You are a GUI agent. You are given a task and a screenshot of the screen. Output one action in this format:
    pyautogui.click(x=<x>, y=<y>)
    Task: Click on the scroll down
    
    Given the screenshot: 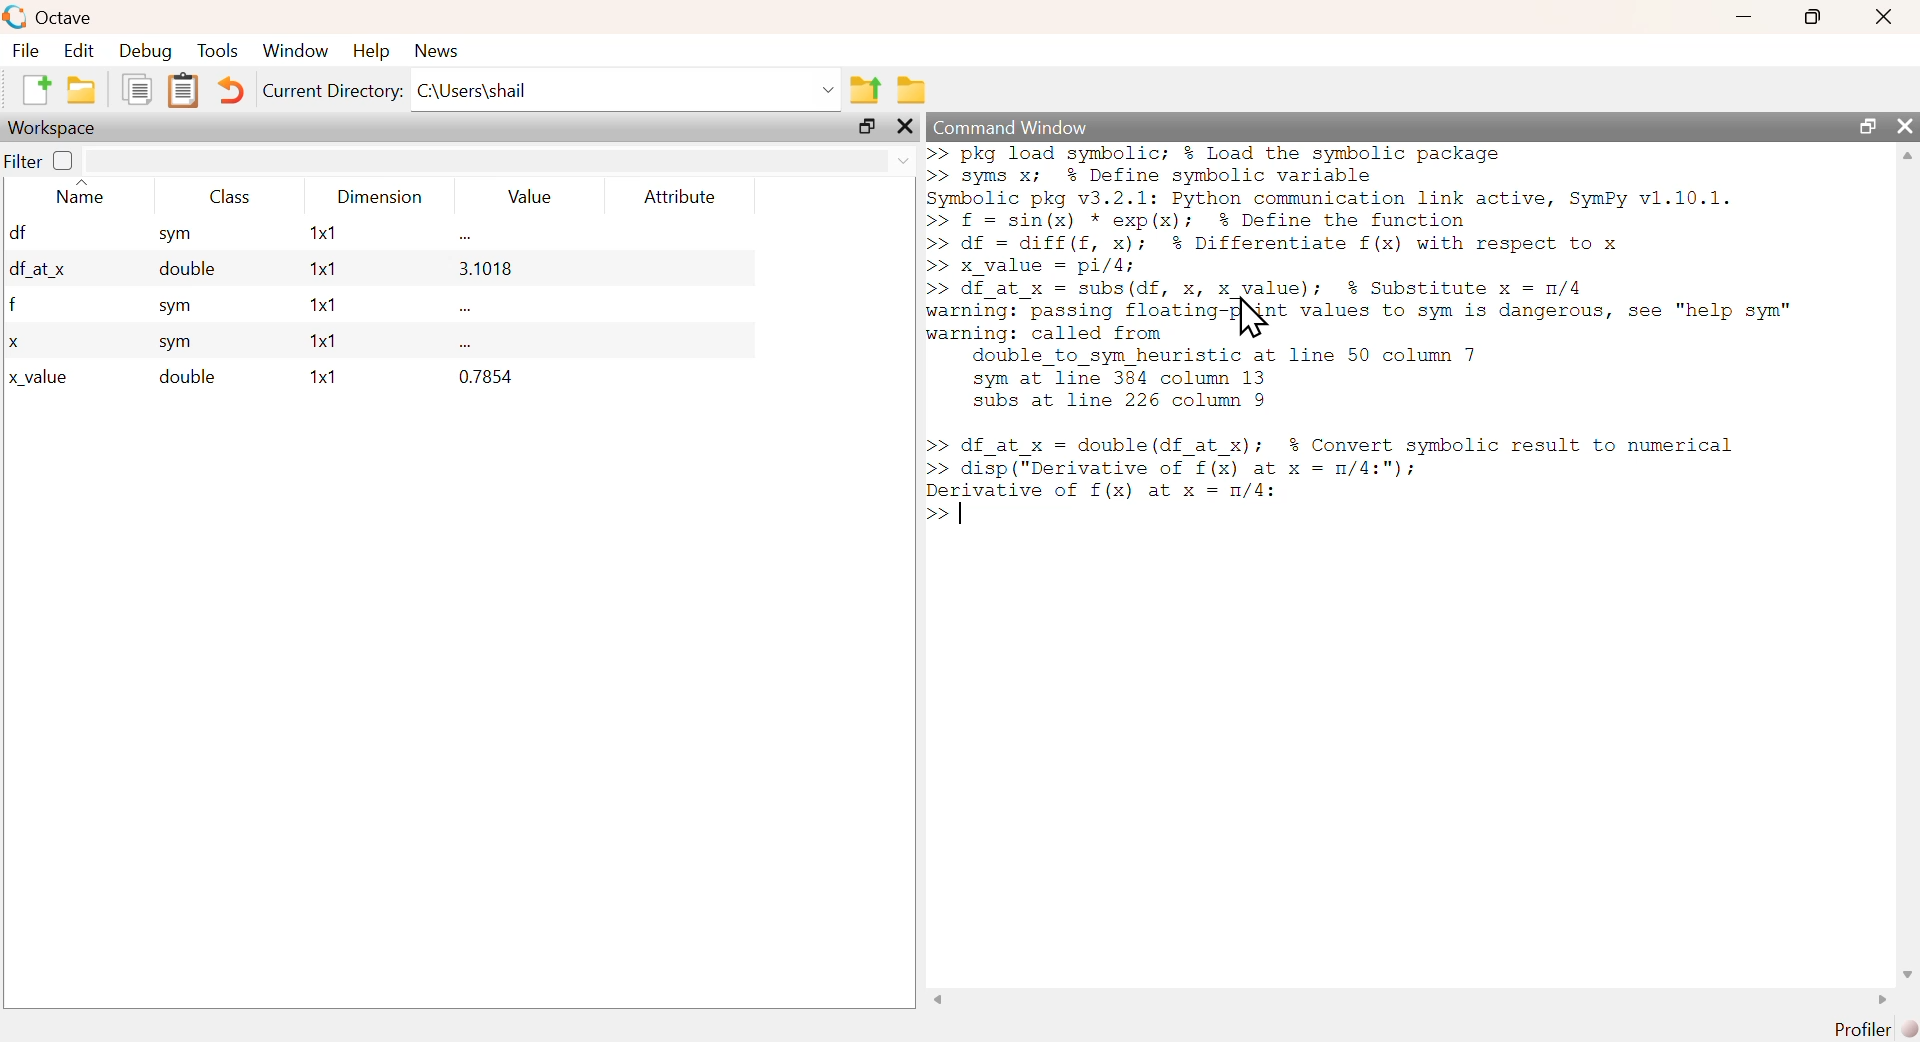 What is the action you would take?
    pyautogui.click(x=1907, y=974)
    